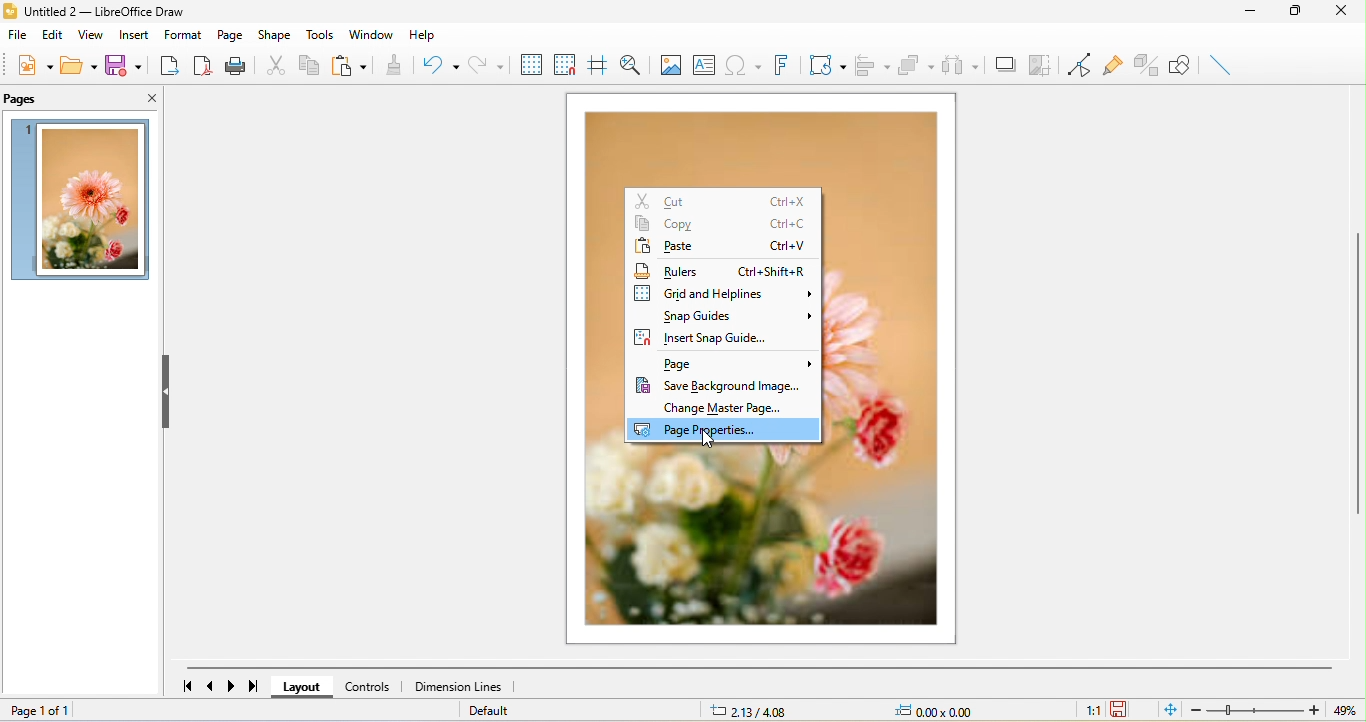  Describe the element at coordinates (274, 36) in the screenshot. I see `shape` at that location.